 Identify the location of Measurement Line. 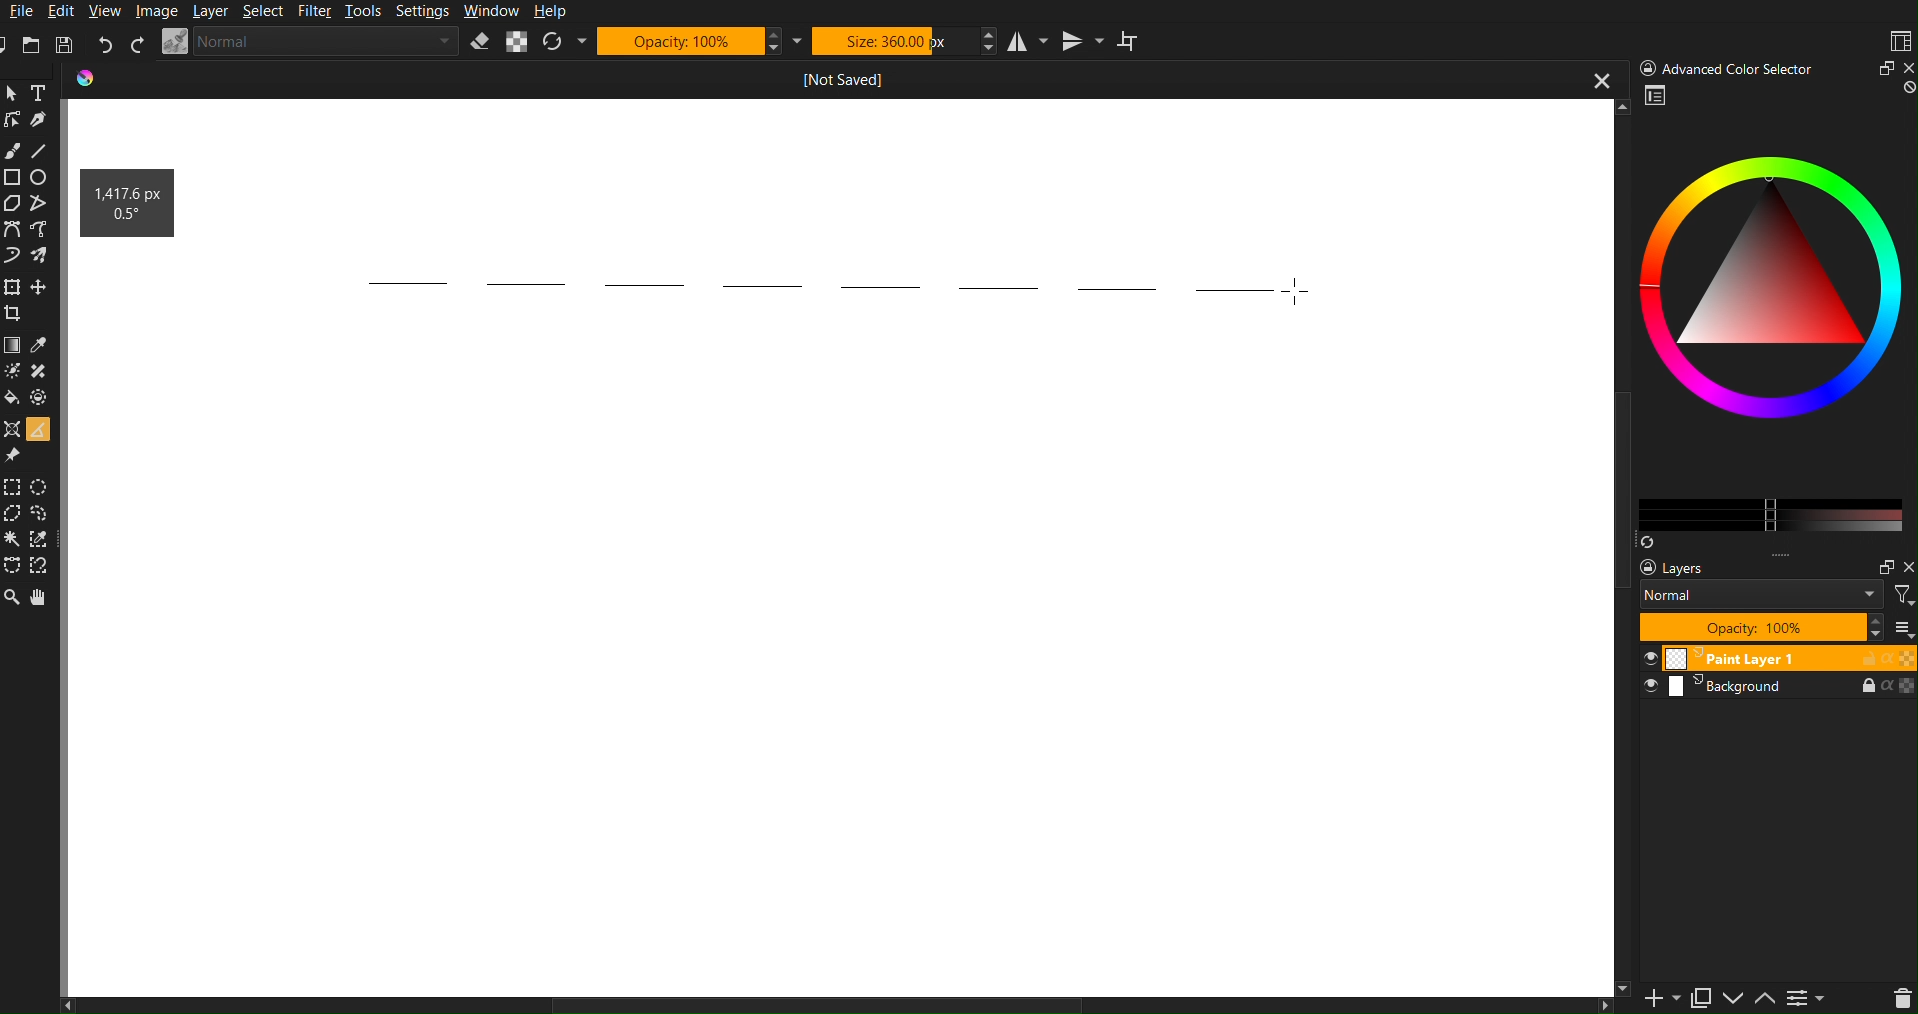
(810, 284).